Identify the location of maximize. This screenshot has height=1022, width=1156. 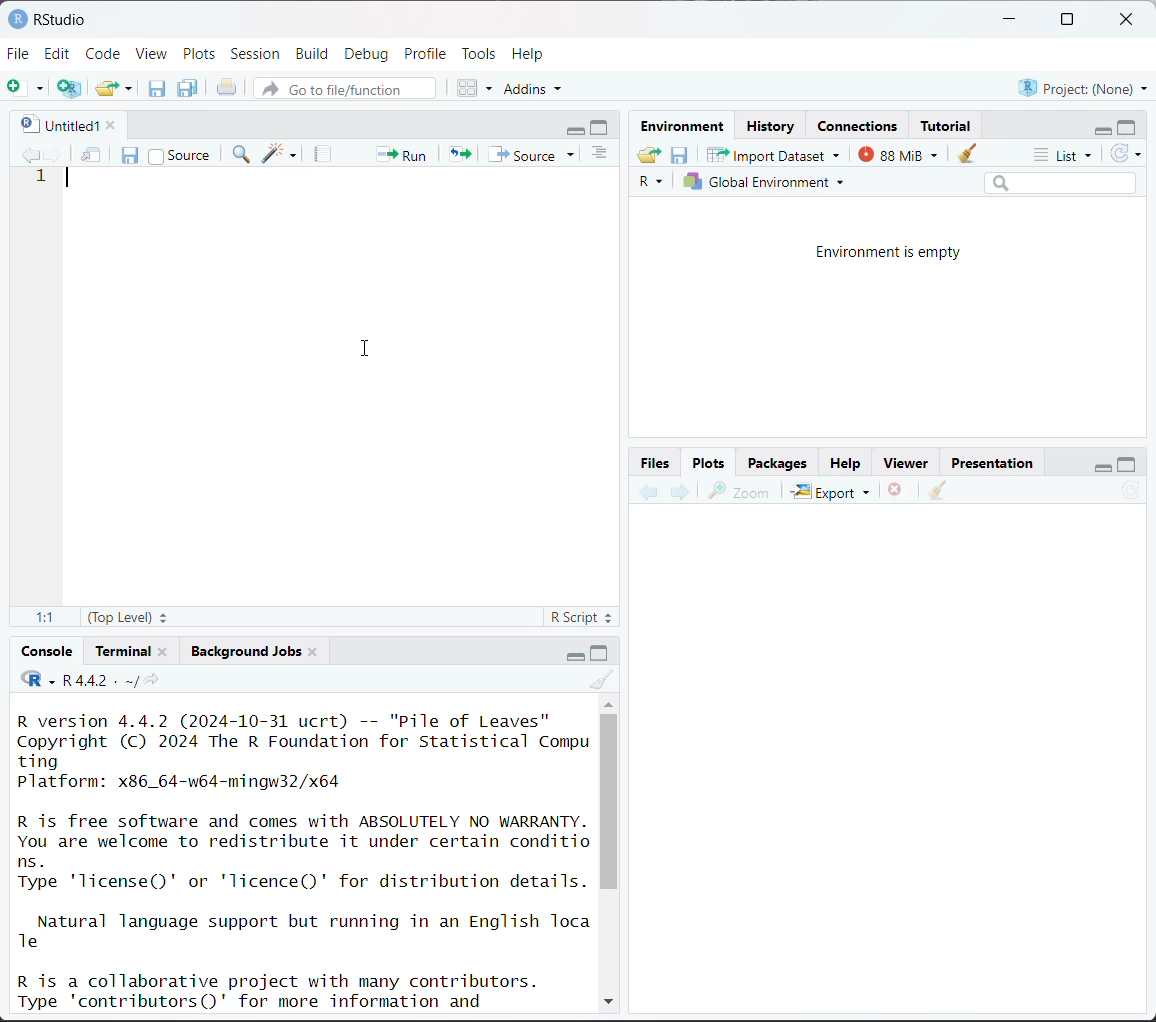
(601, 652).